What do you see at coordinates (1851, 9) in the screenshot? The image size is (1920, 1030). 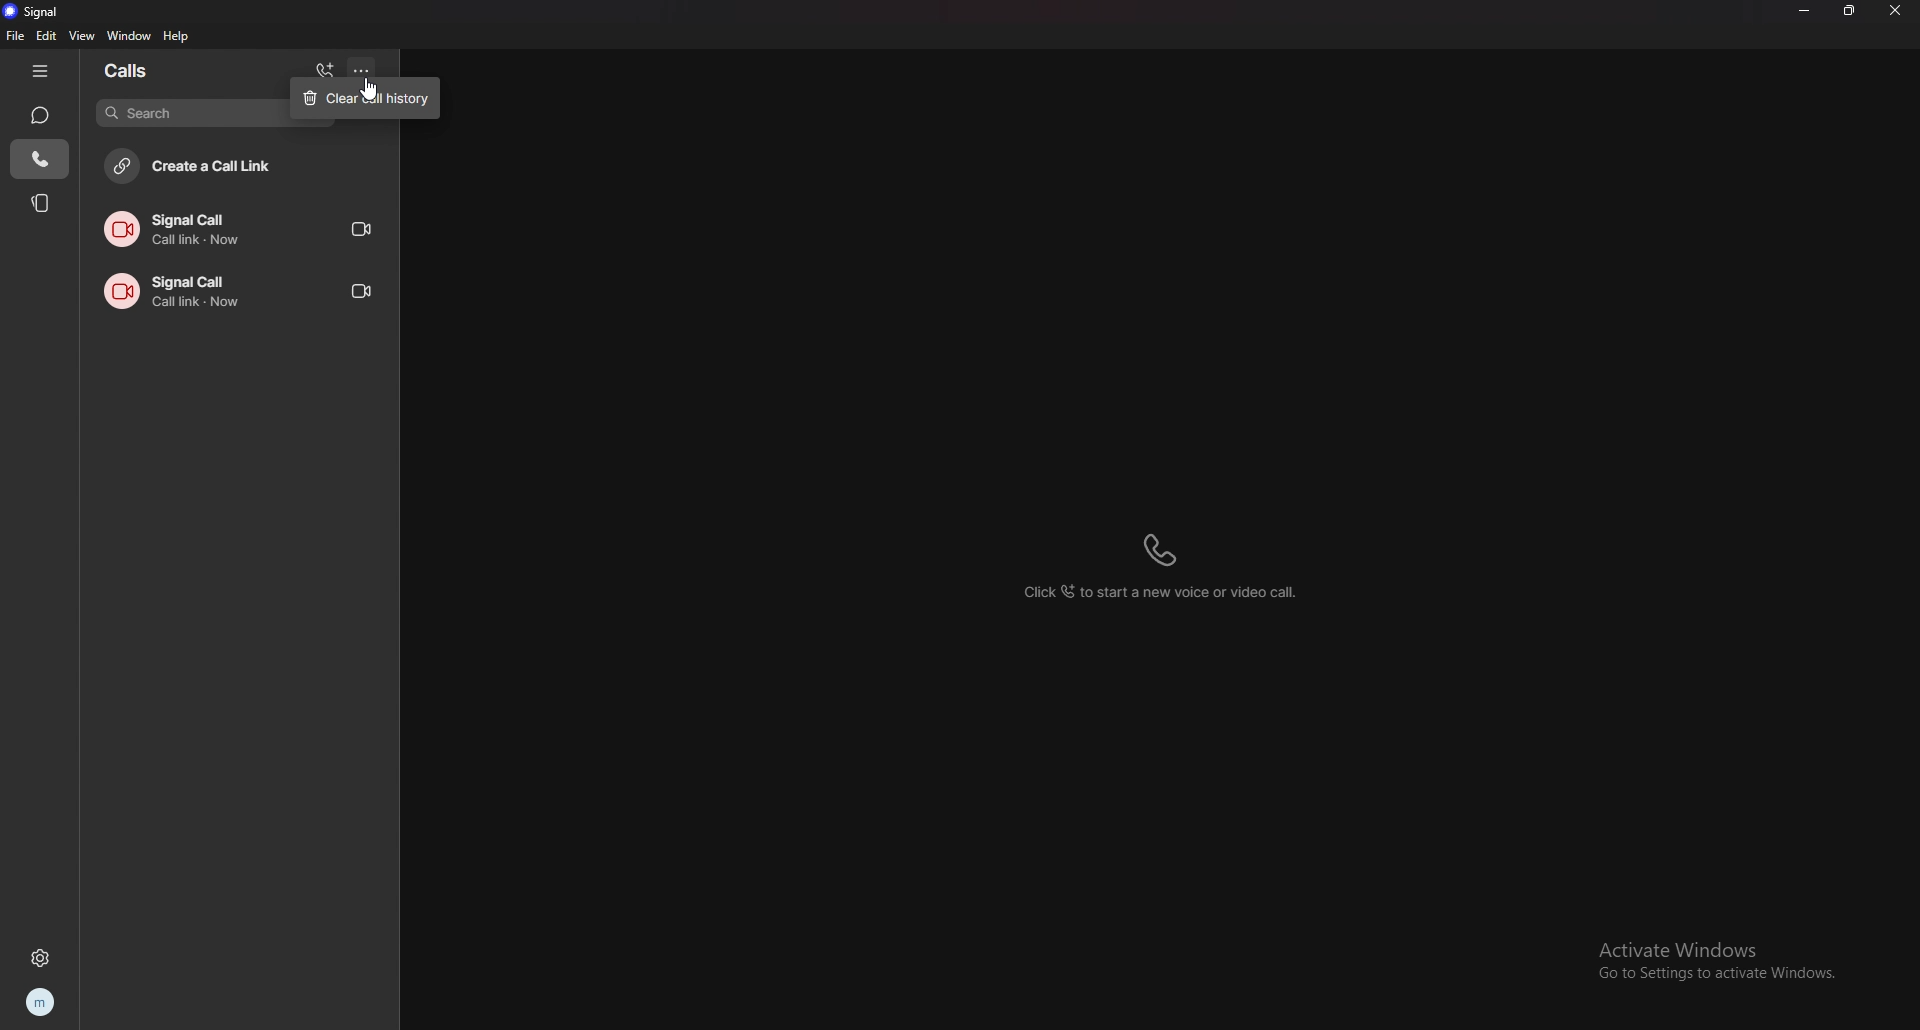 I see `resize` at bounding box center [1851, 9].